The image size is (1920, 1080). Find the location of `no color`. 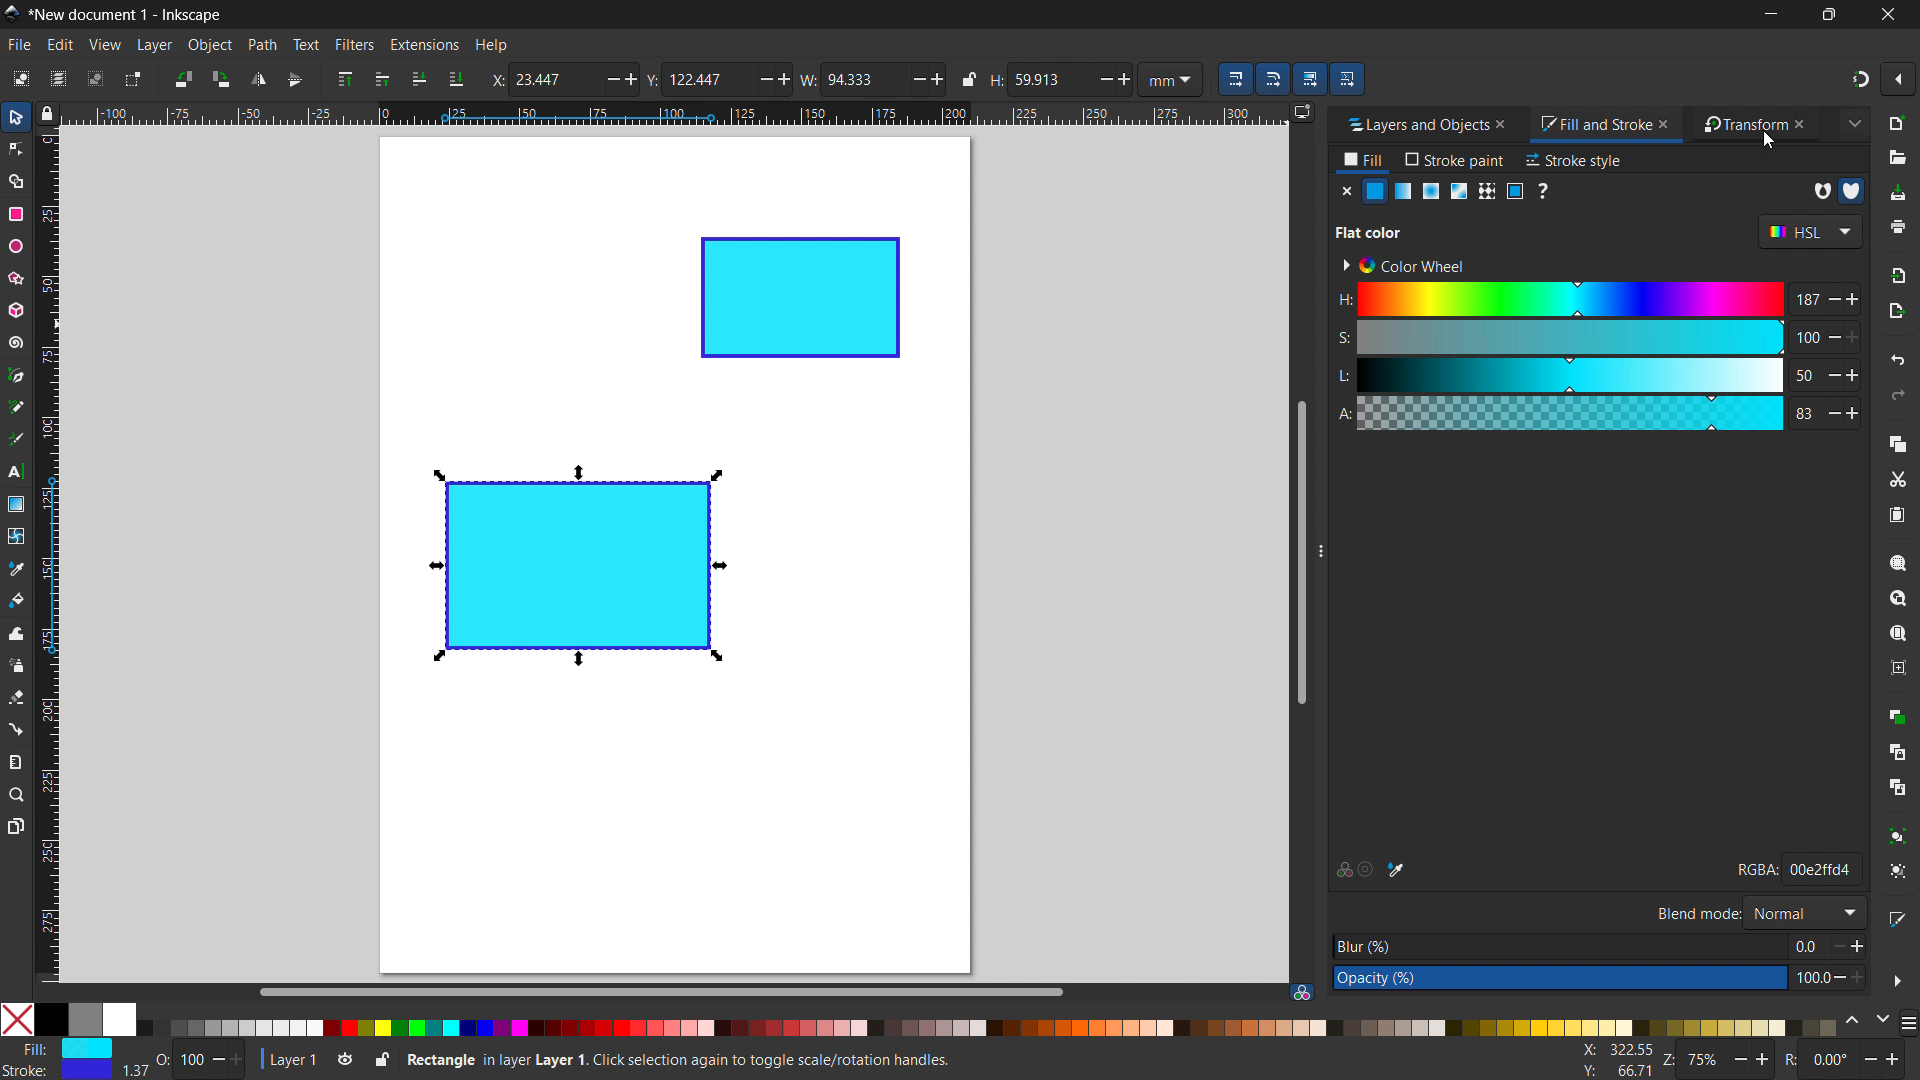

no color is located at coordinates (1346, 190).